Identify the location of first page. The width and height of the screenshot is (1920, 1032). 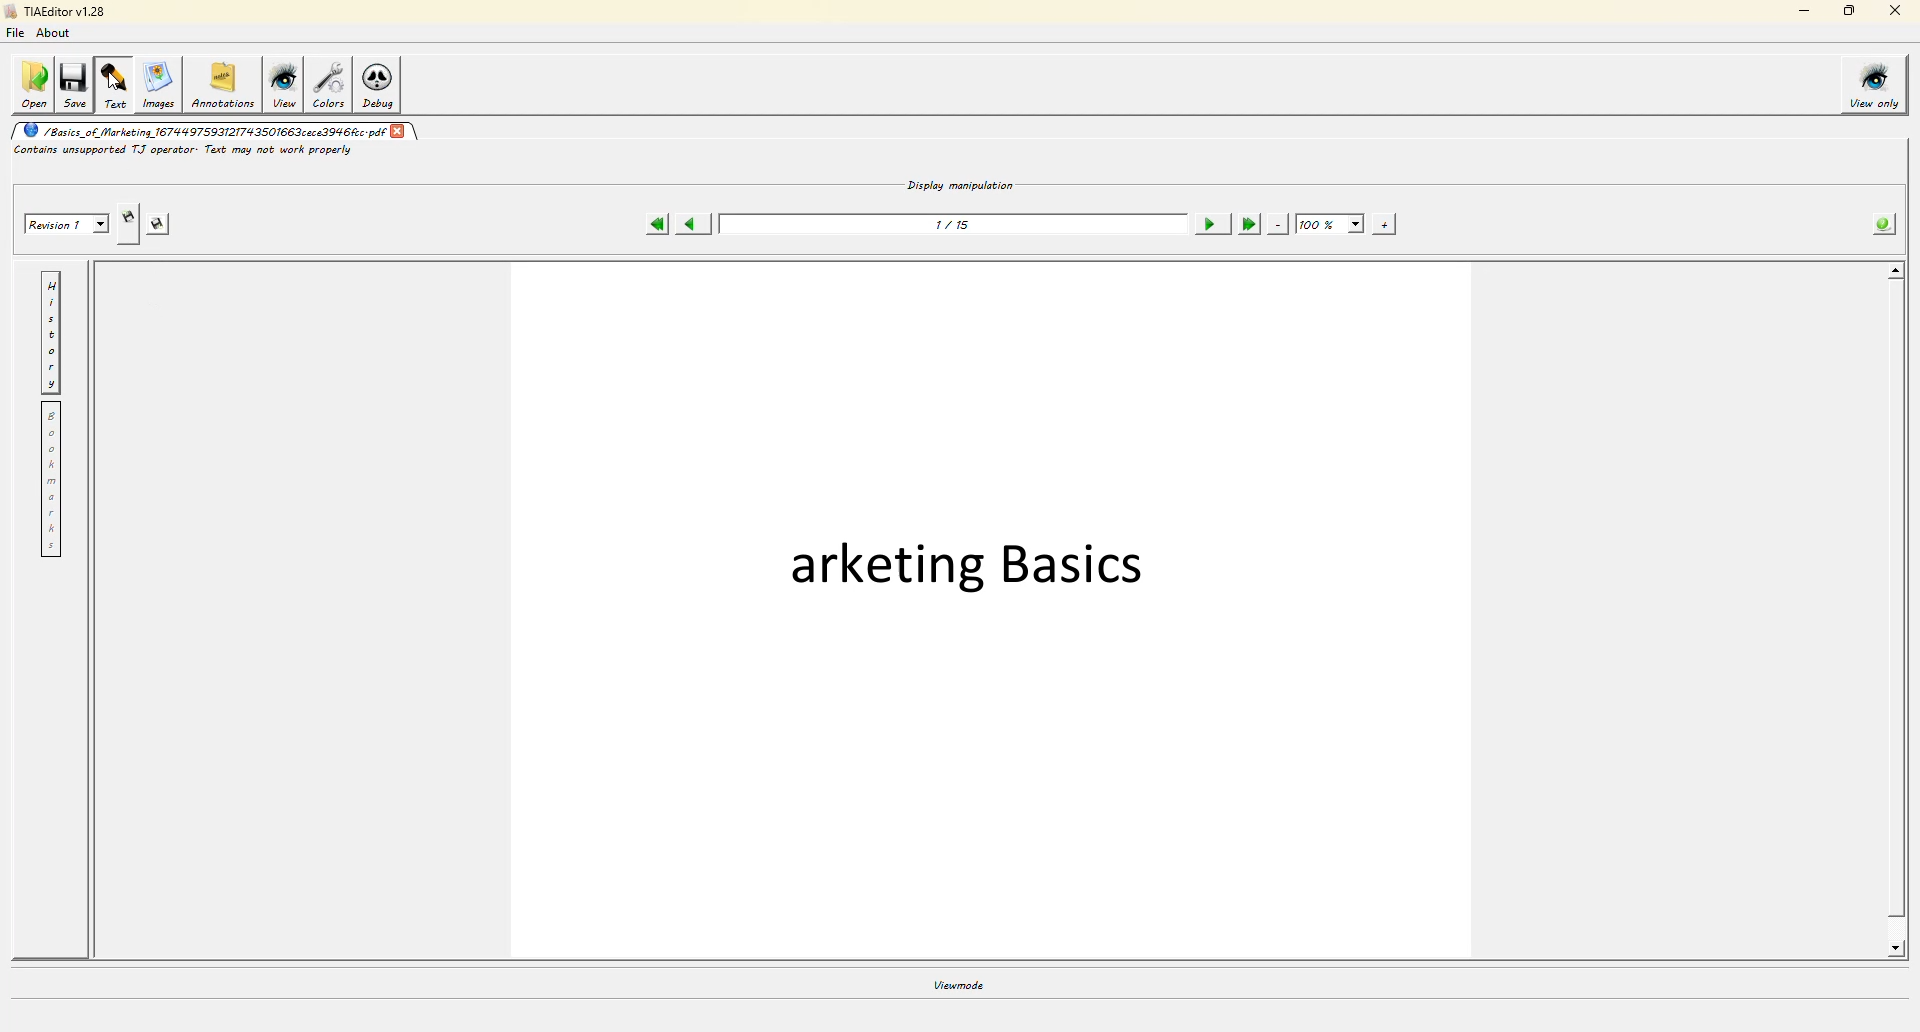
(657, 225).